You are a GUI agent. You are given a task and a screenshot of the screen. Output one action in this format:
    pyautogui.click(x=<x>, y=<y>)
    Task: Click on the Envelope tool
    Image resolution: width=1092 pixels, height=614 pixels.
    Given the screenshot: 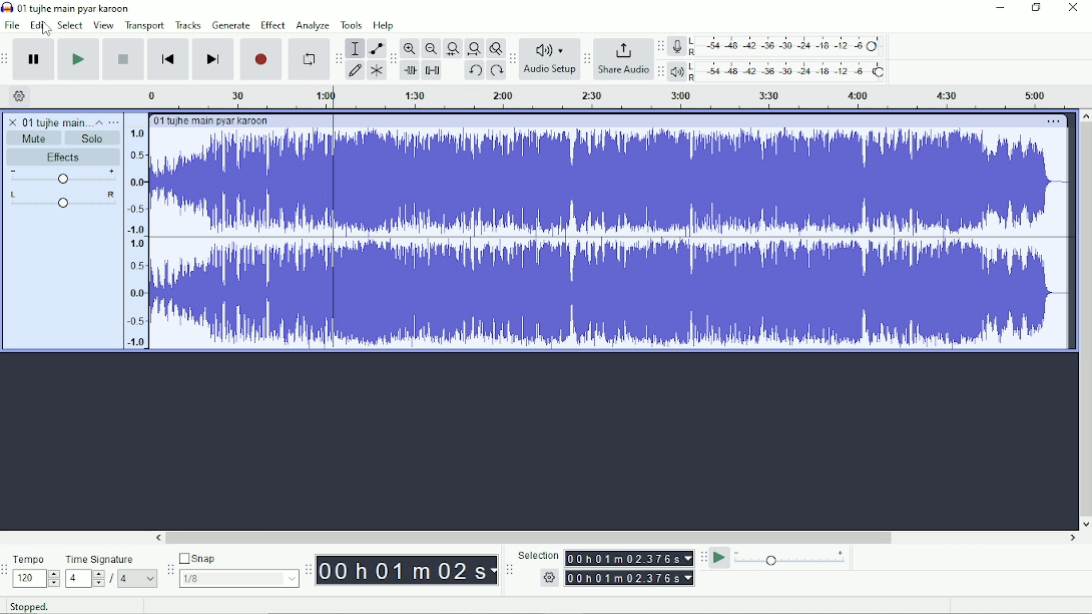 What is the action you would take?
    pyautogui.click(x=375, y=48)
    